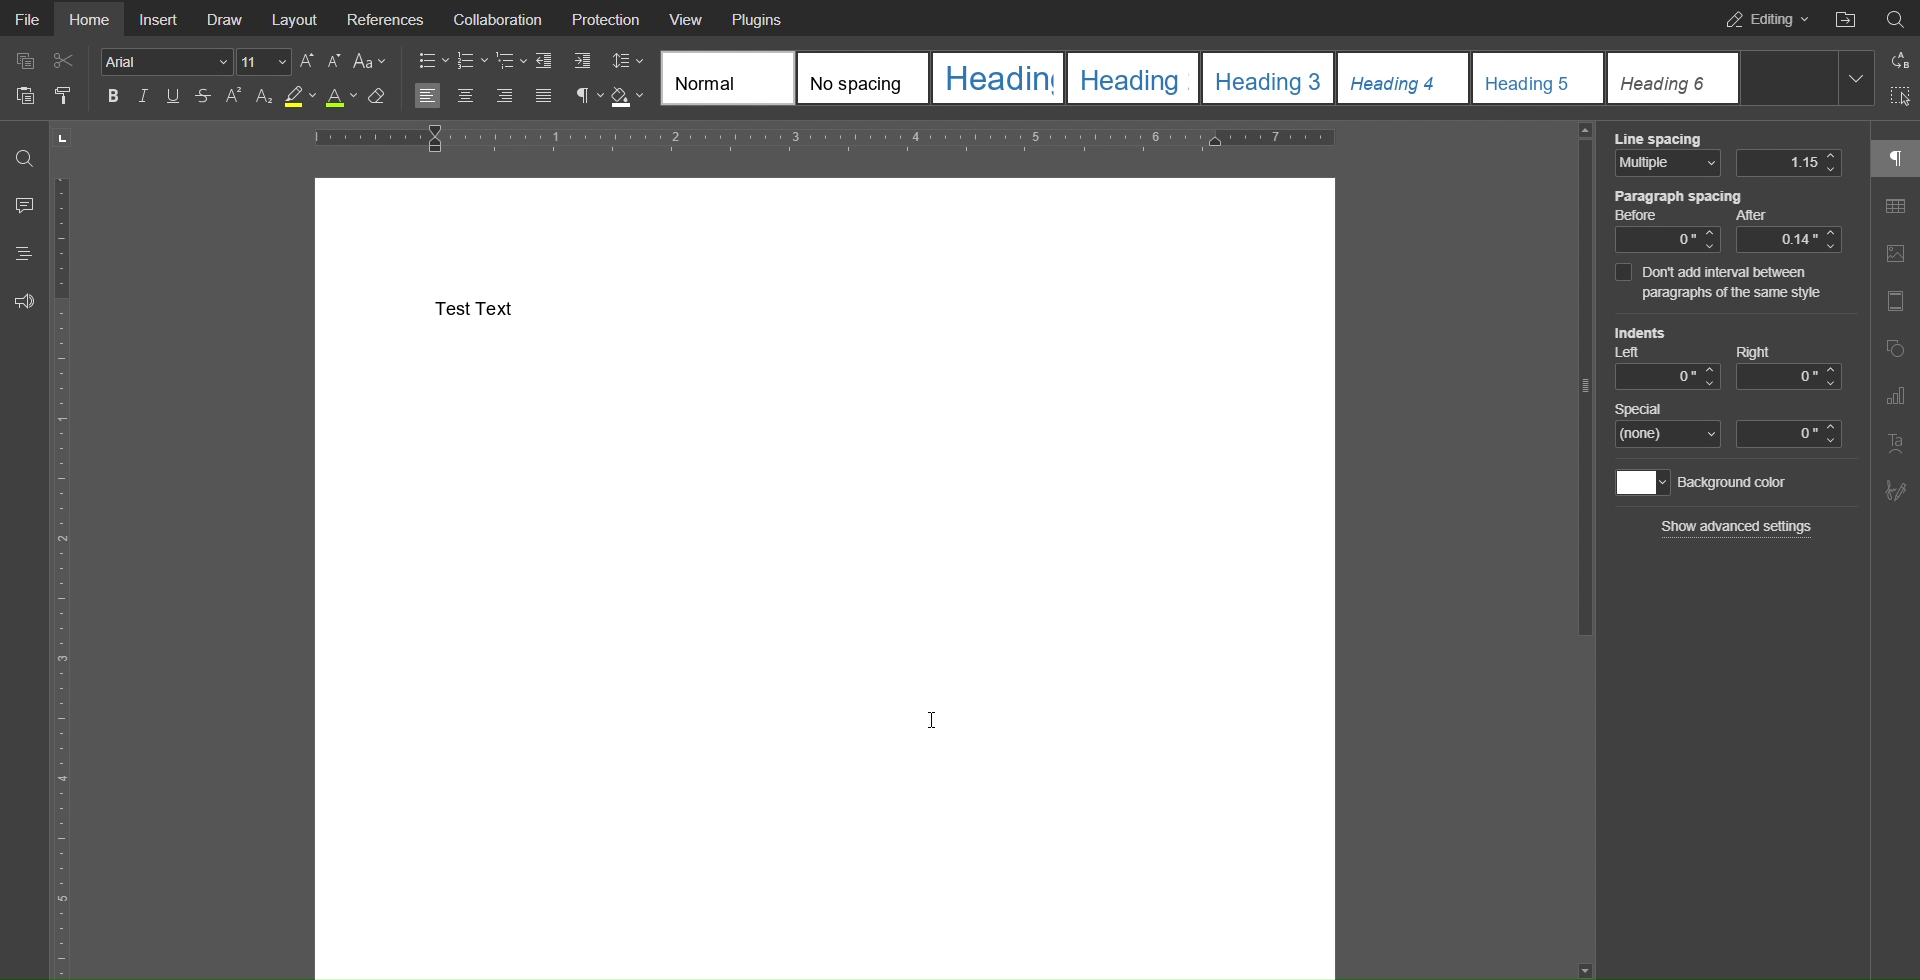  I want to click on Comment, so click(23, 205).